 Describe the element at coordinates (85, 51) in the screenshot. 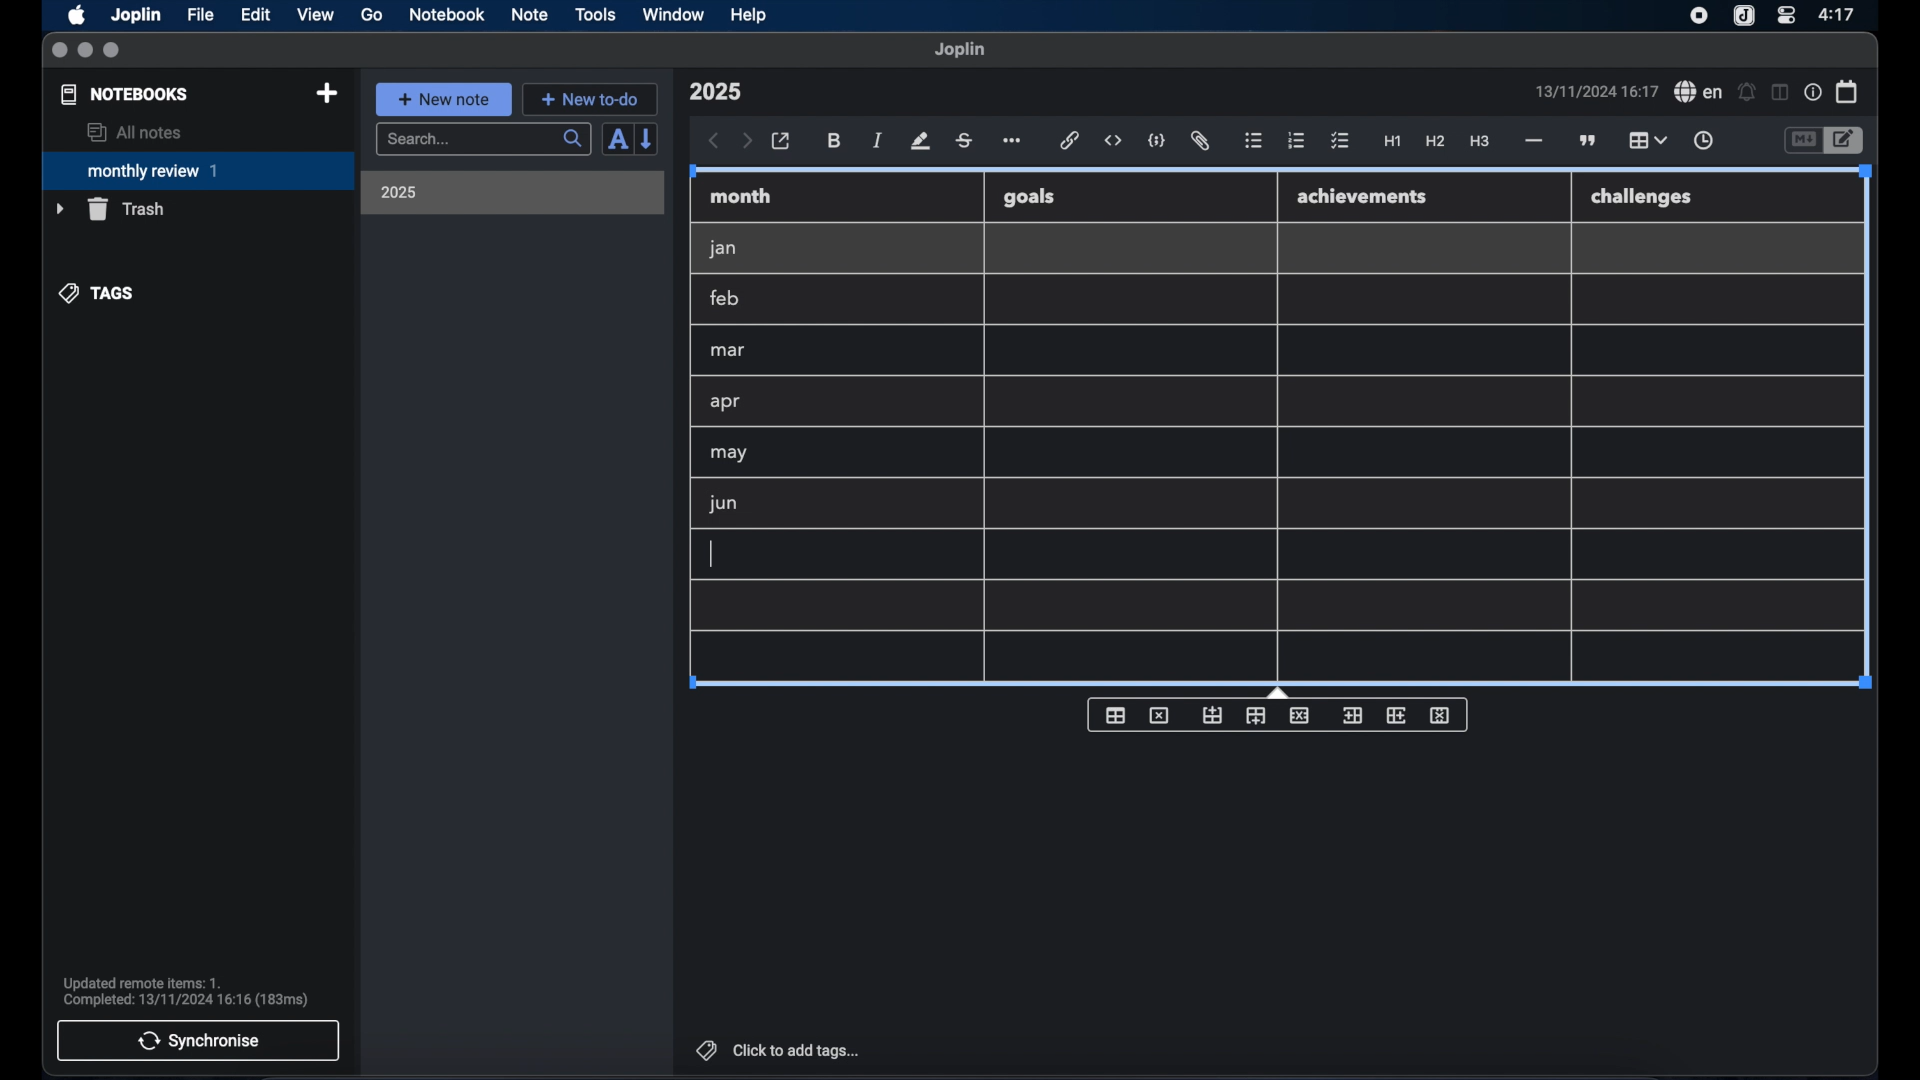

I see `minimize` at that location.